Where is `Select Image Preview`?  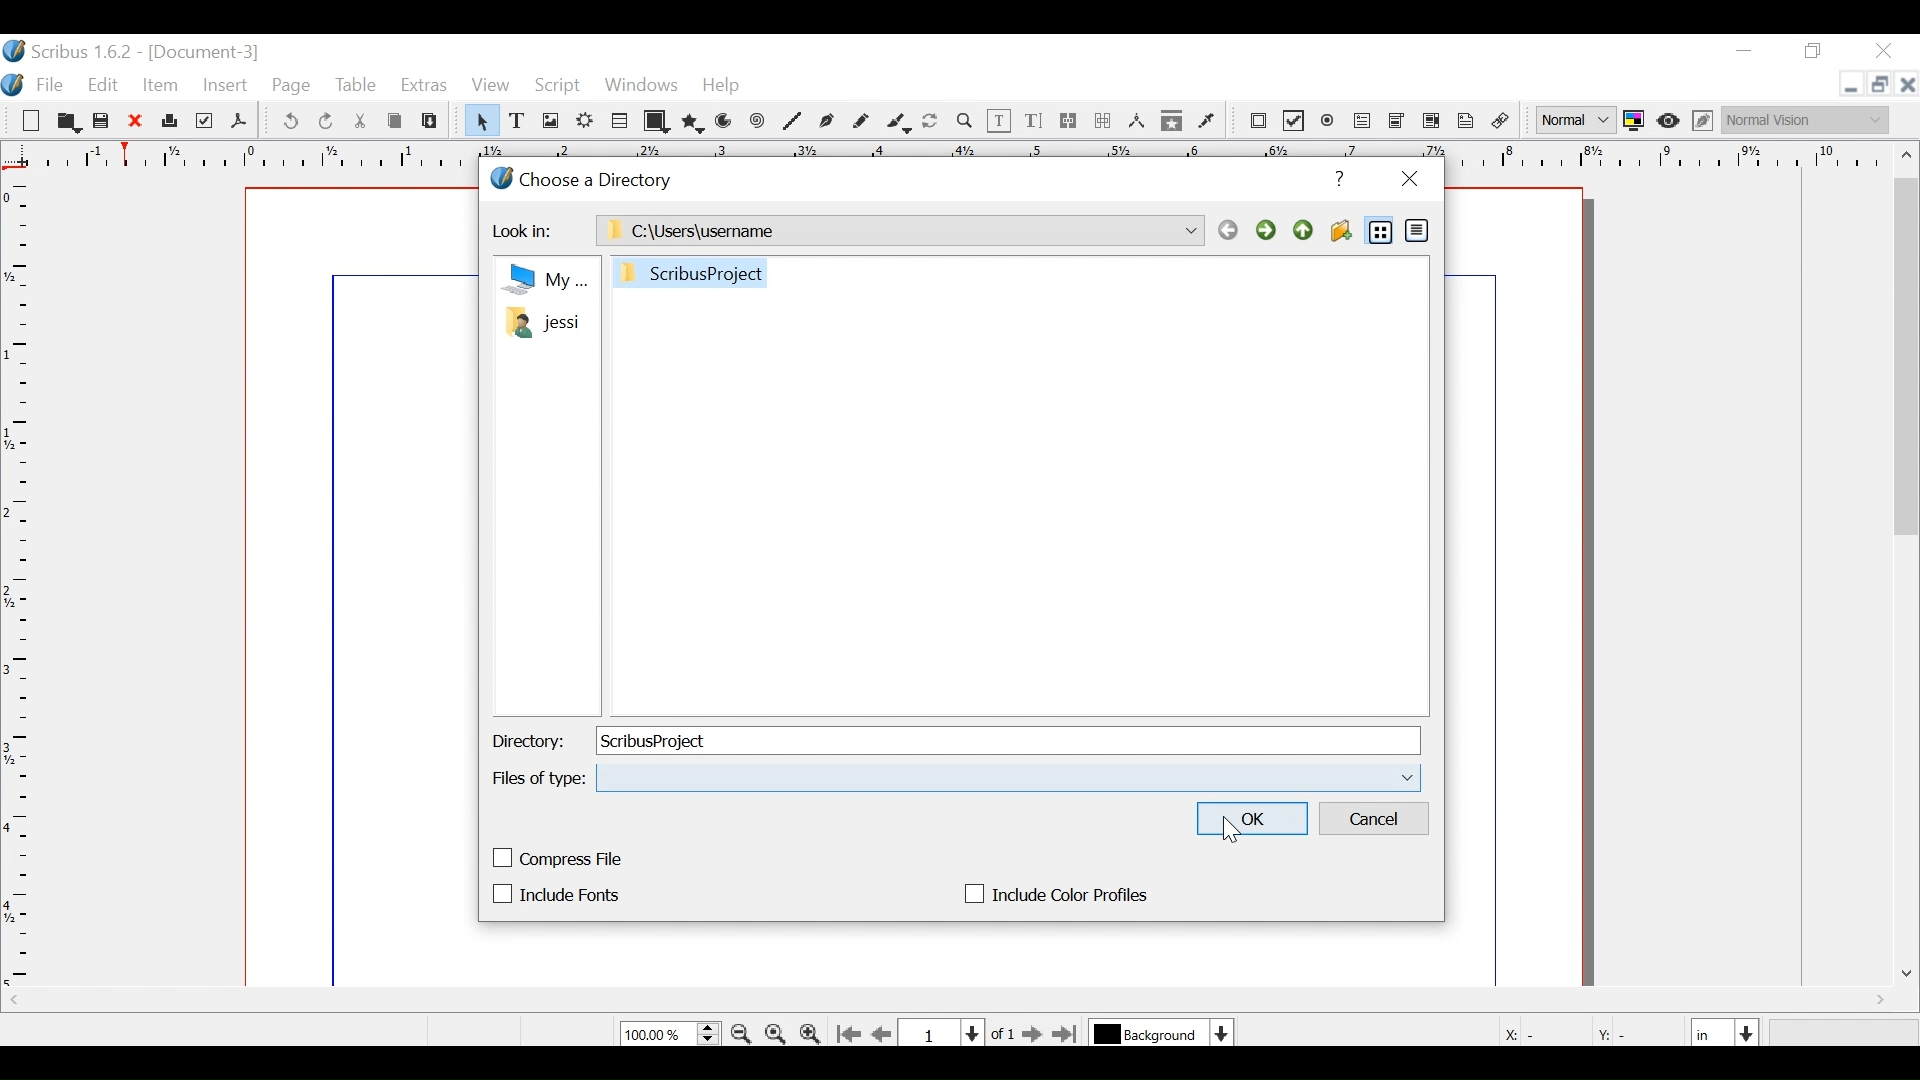 Select Image Preview is located at coordinates (1576, 120).